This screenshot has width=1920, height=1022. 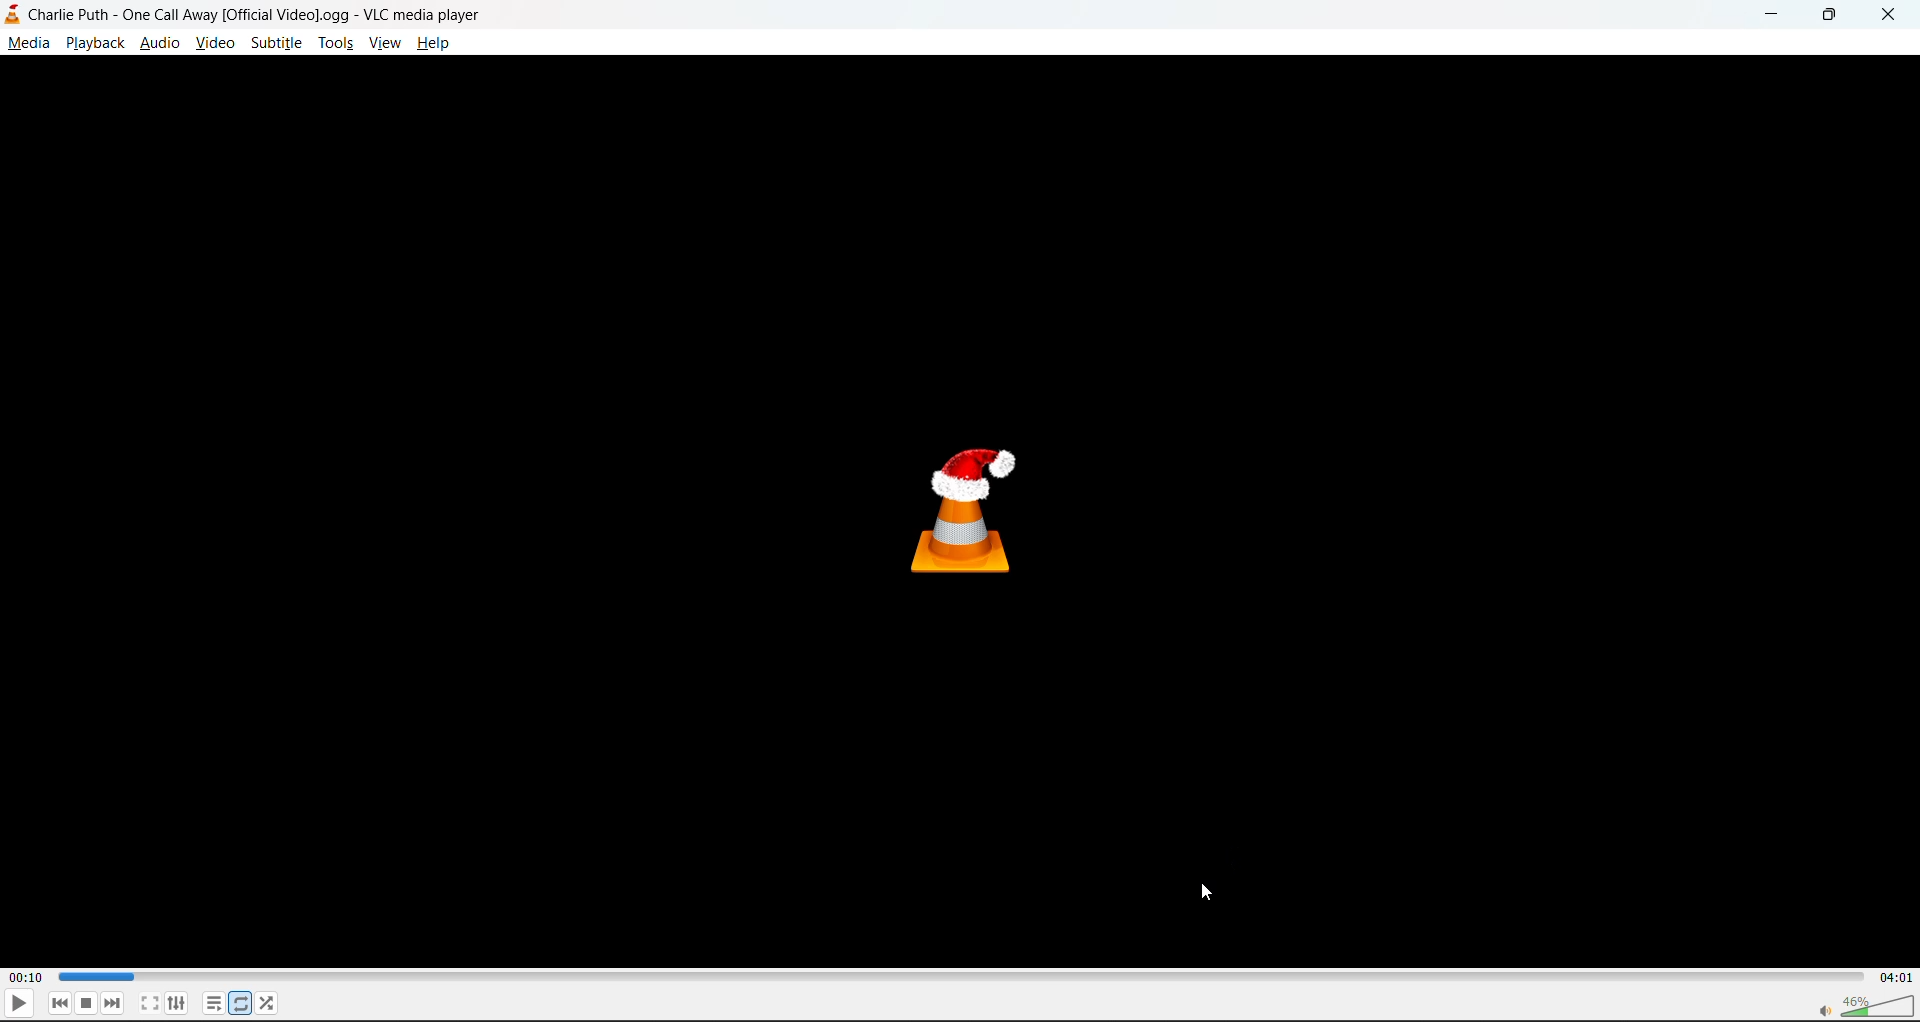 I want to click on maximize, so click(x=1833, y=14).